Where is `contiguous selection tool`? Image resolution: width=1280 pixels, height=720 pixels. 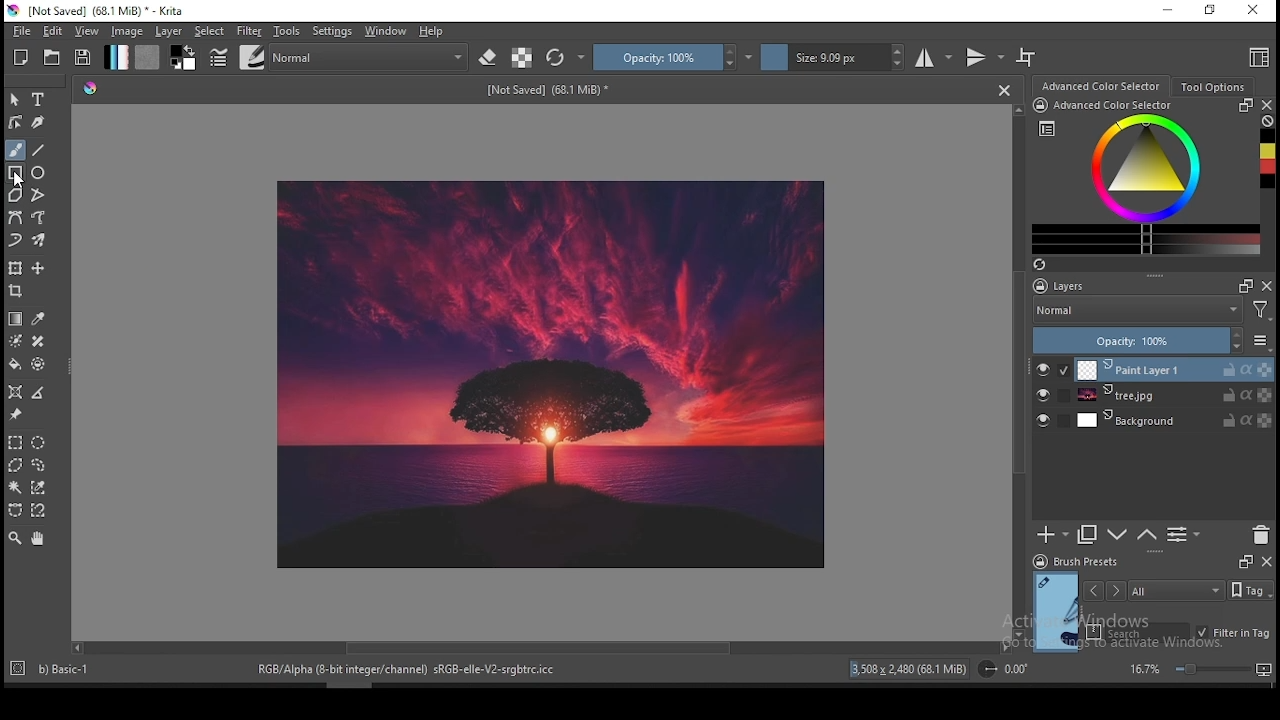
contiguous selection tool is located at coordinates (15, 488).